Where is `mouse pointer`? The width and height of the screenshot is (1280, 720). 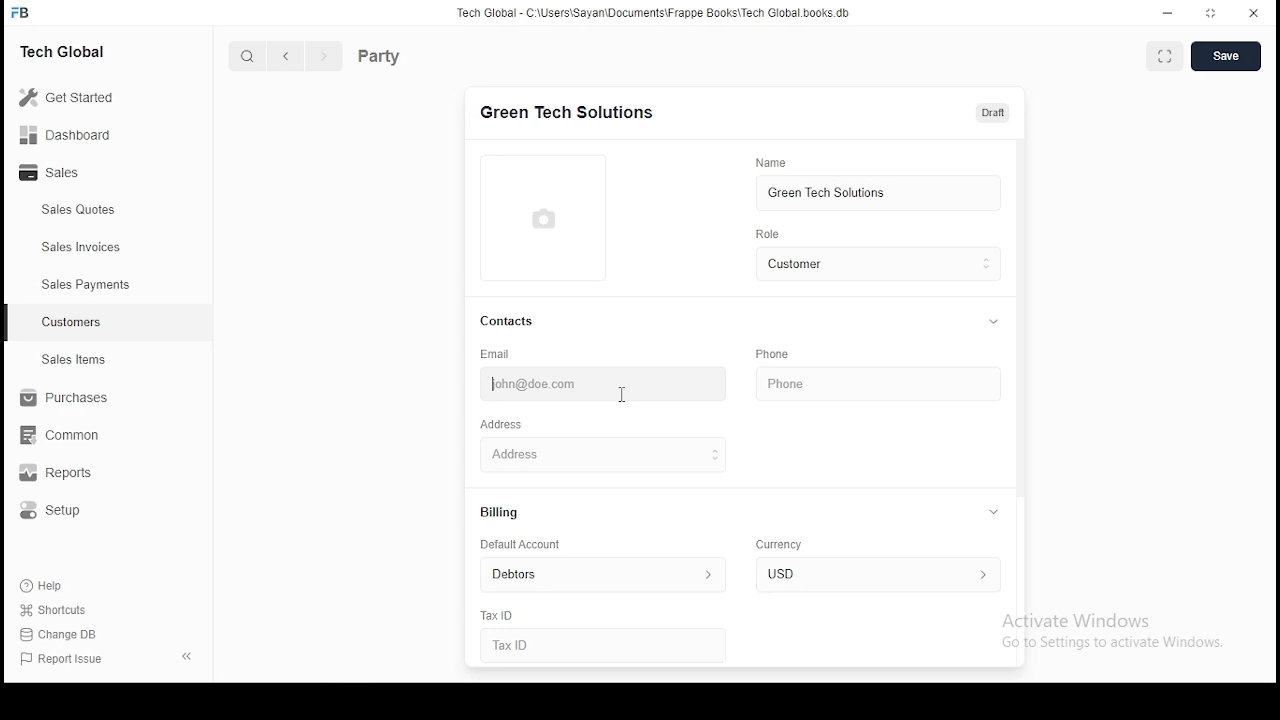 mouse pointer is located at coordinates (625, 395).